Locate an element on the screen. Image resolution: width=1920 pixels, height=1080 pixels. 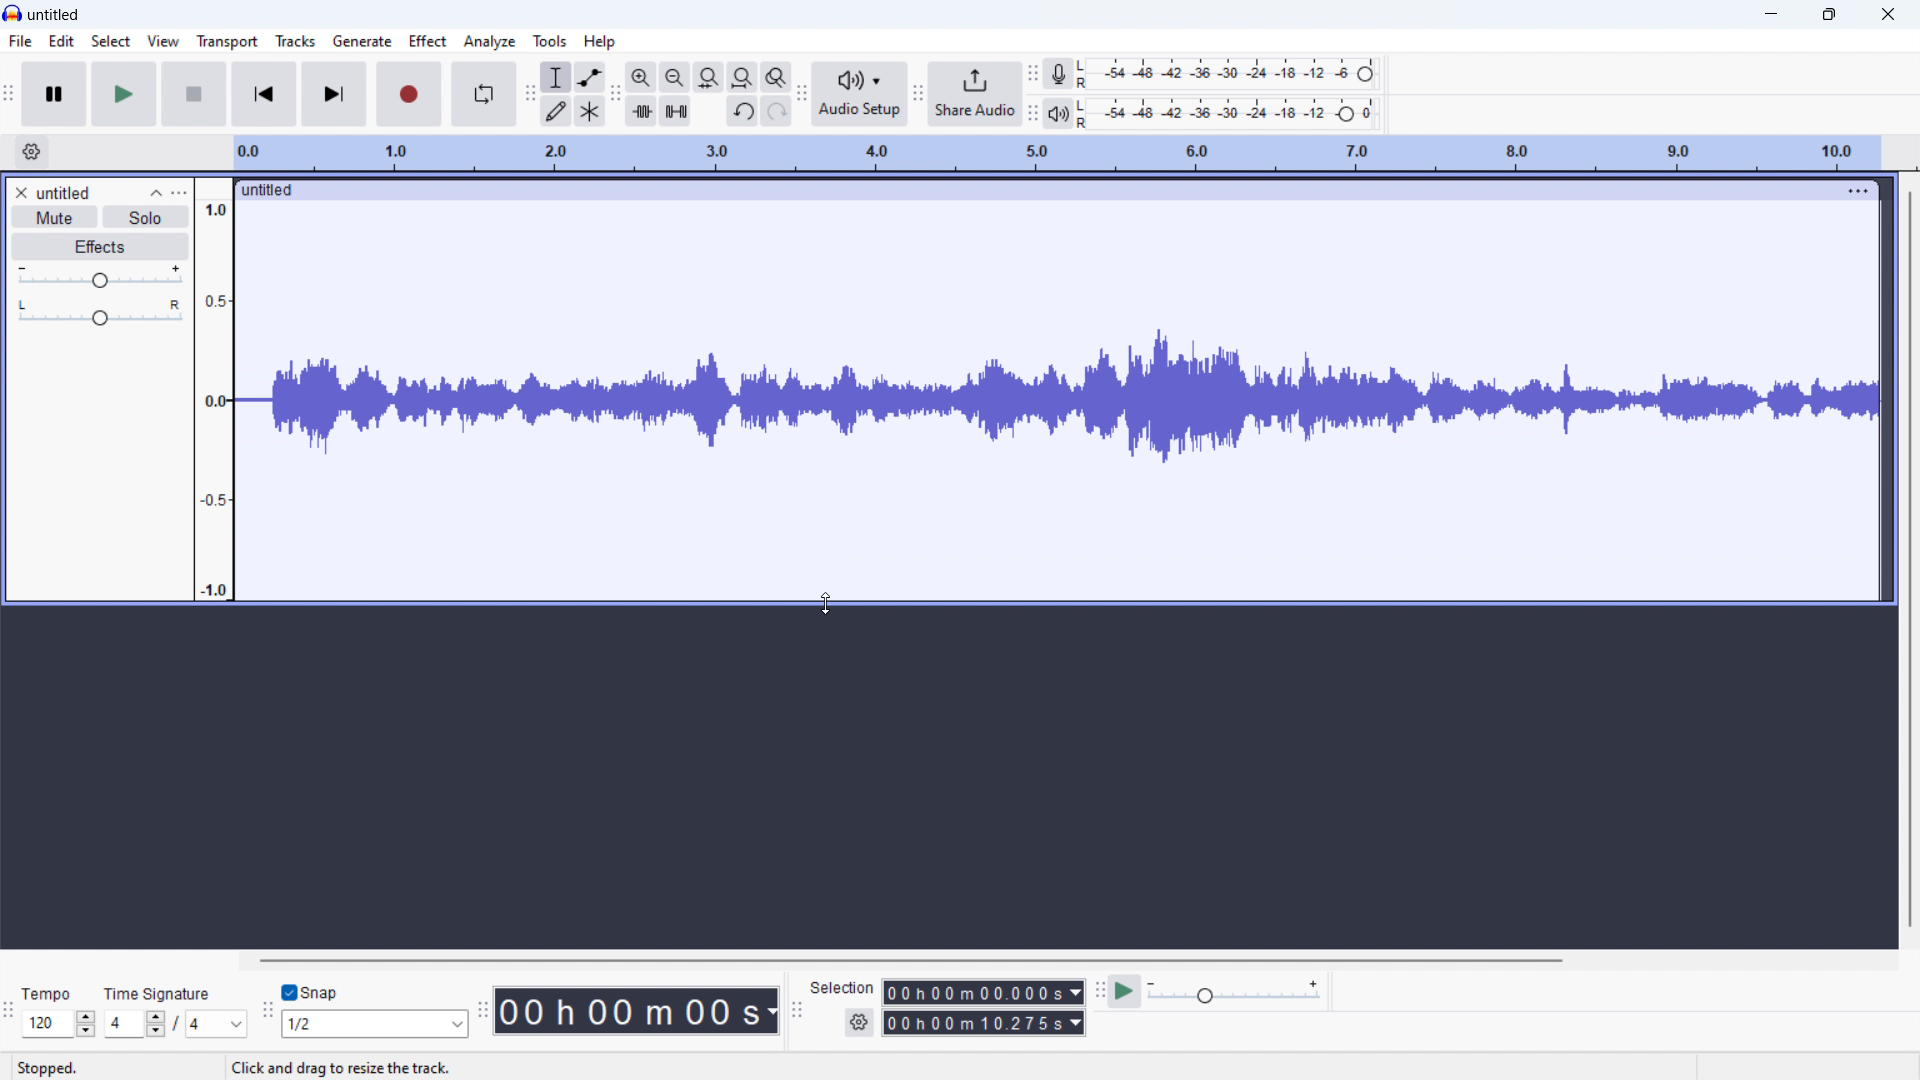
transport is located at coordinates (227, 41).